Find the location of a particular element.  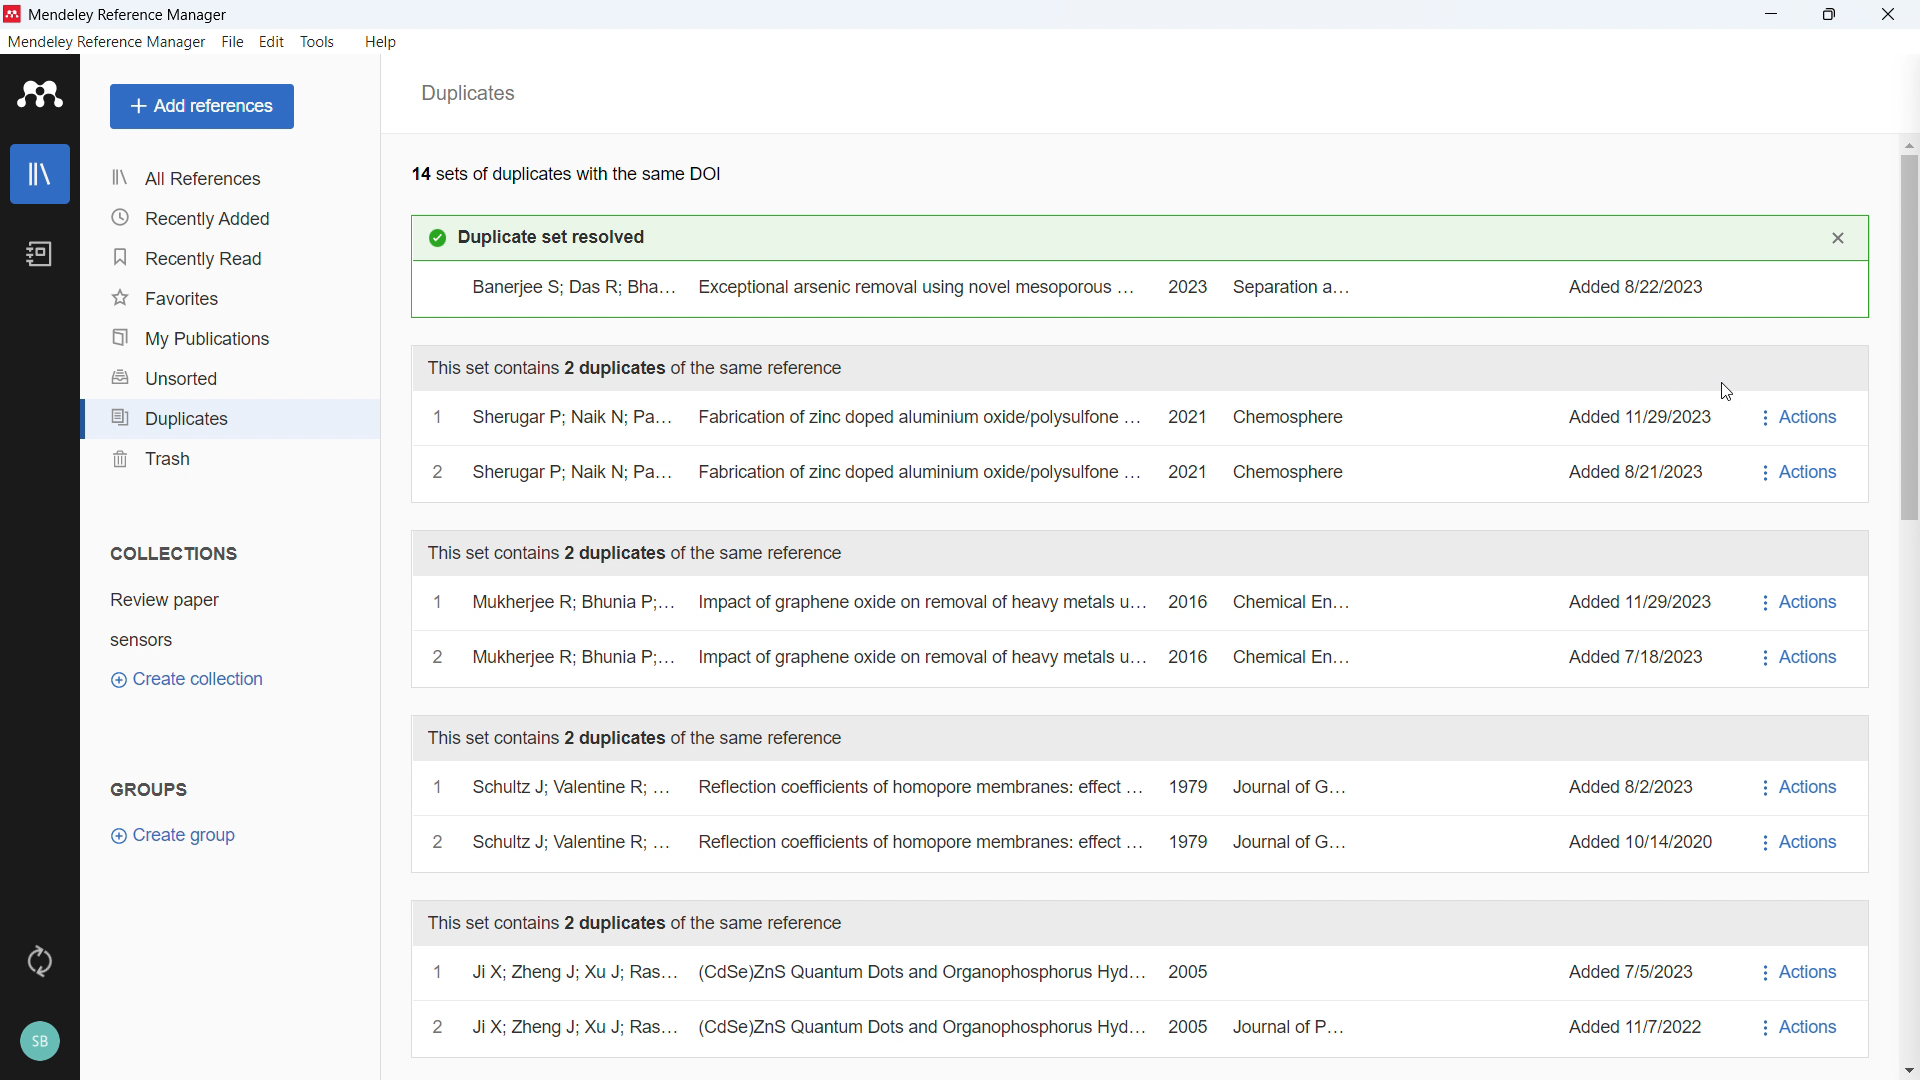

This set contains two duplicates of the same reference is located at coordinates (634, 737).